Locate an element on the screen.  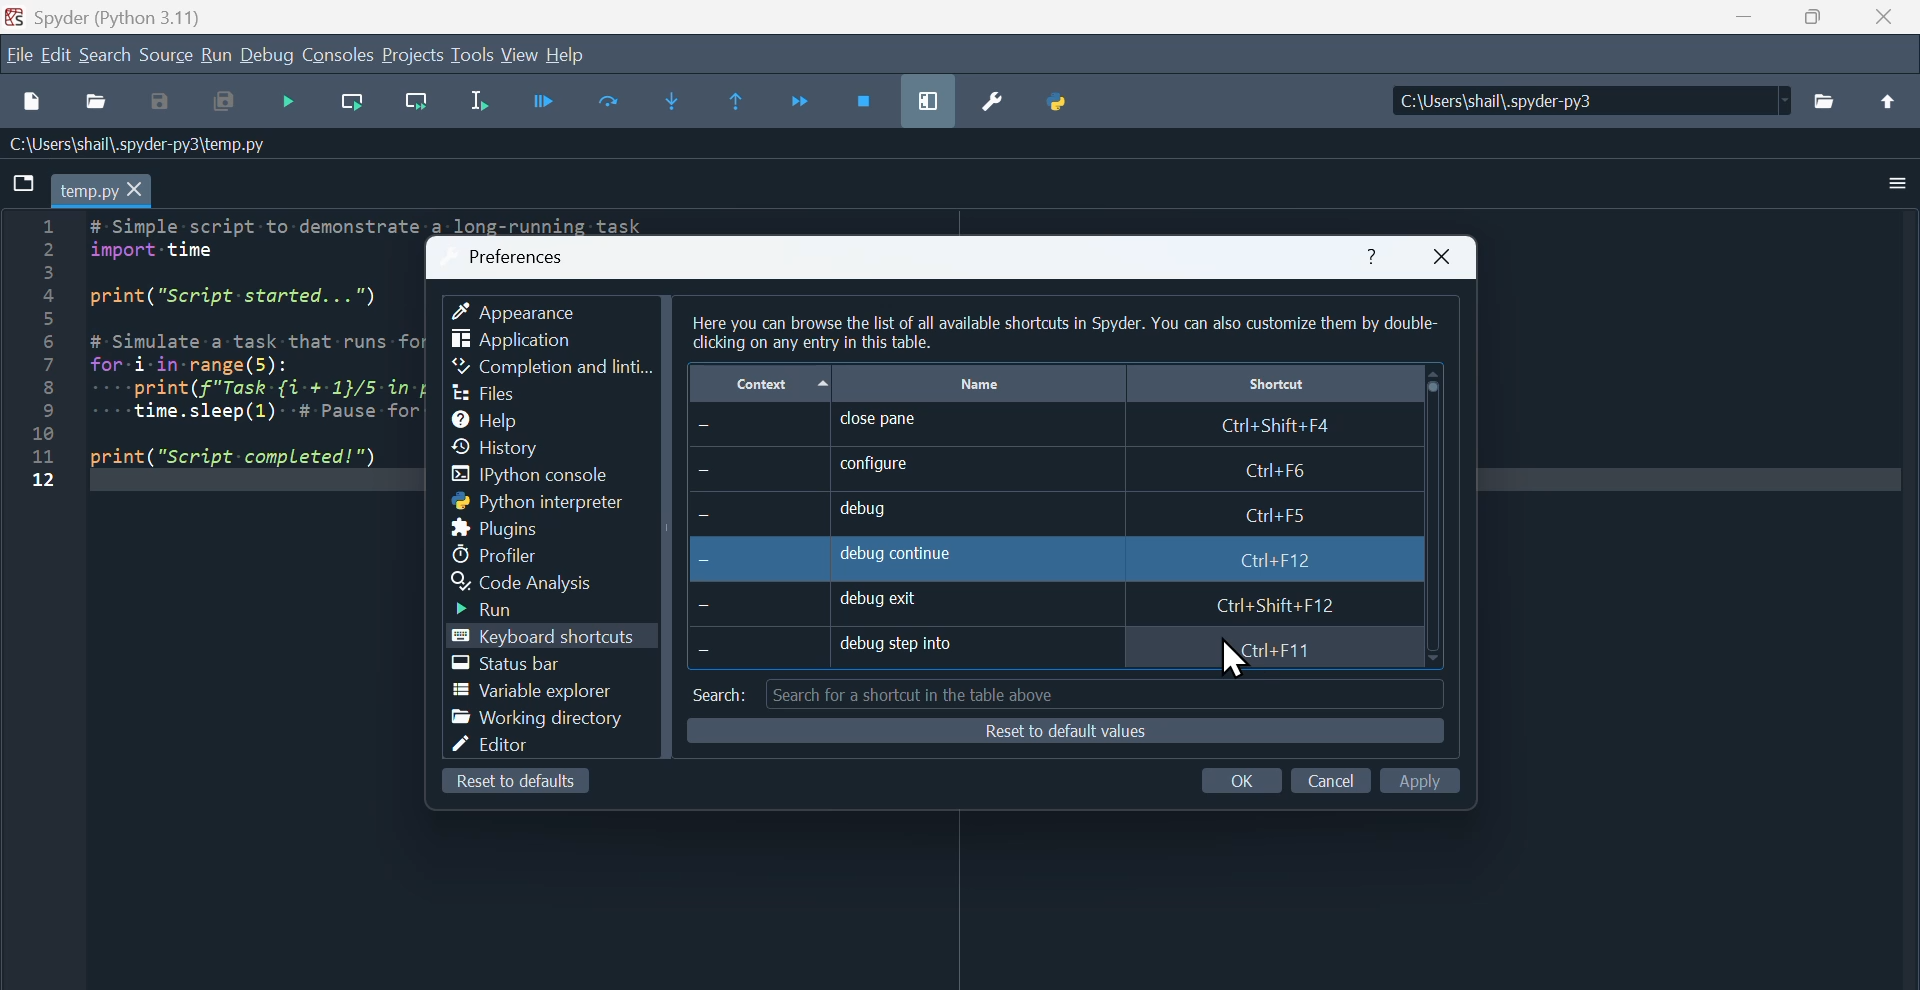
Preferences is located at coordinates (998, 101).